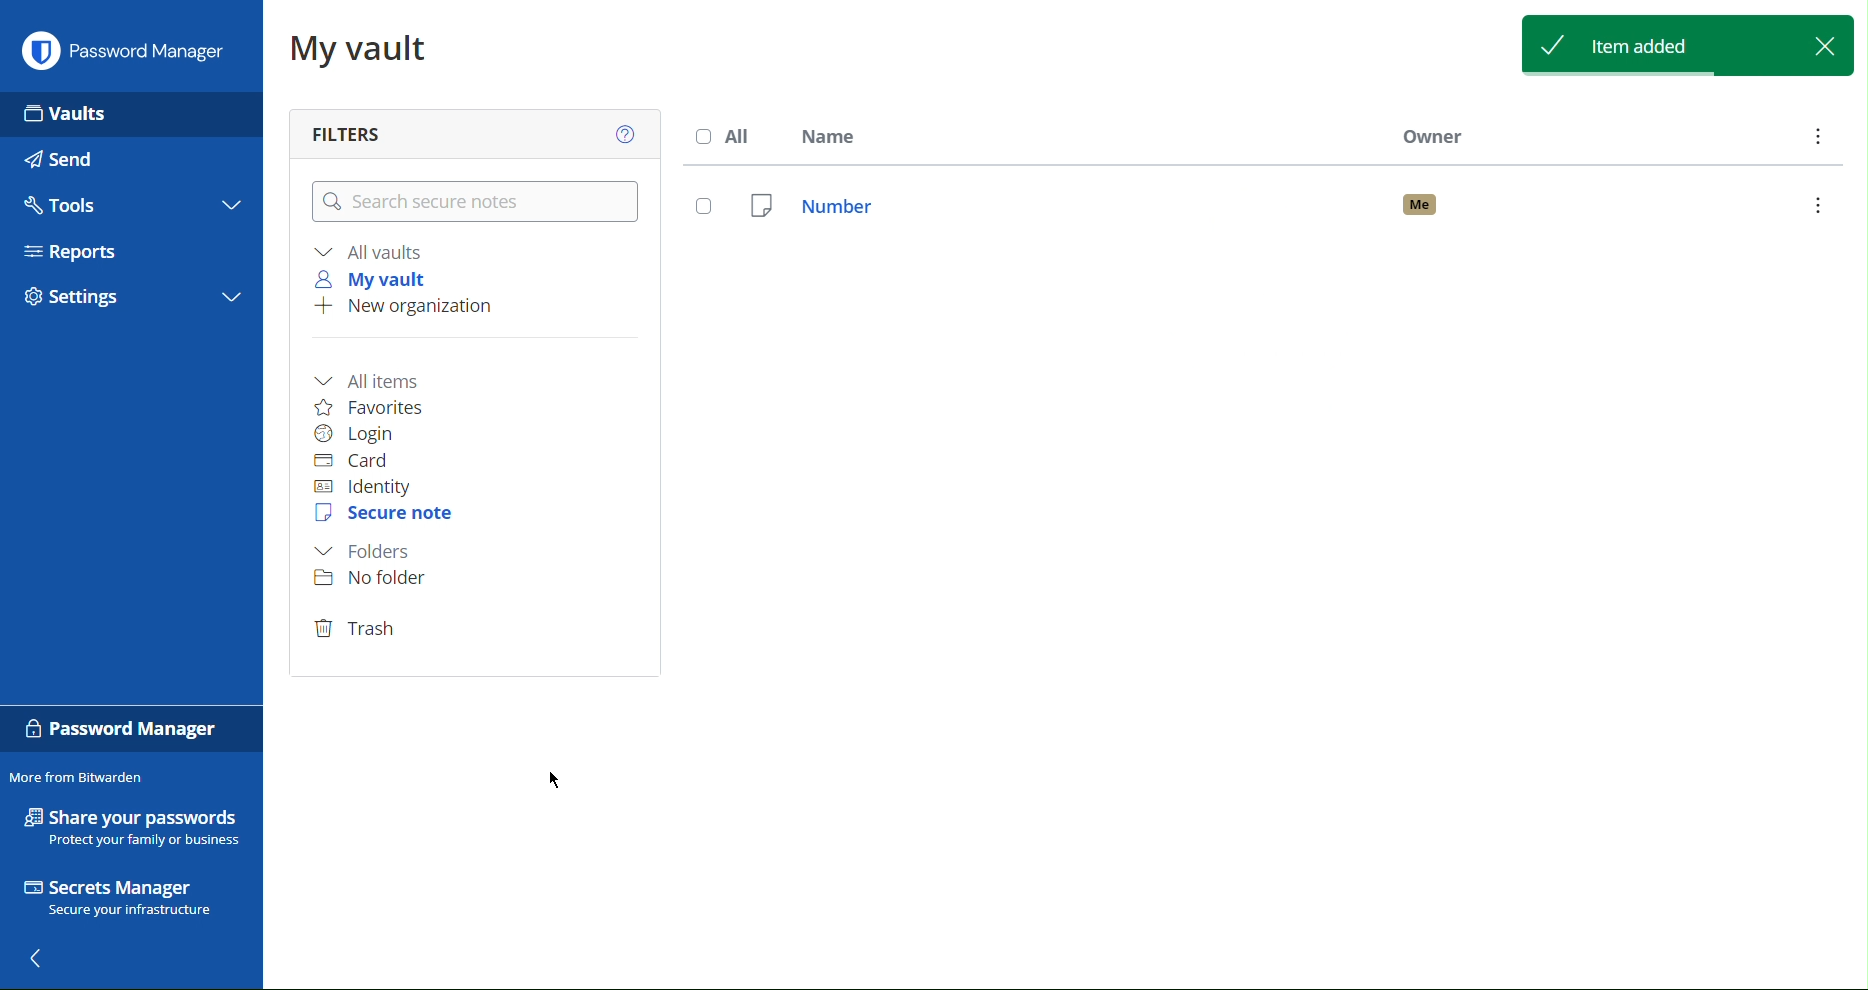 This screenshot has height=990, width=1868. What do you see at coordinates (378, 517) in the screenshot?
I see `Secure Note` at bounding box center [378, 517].